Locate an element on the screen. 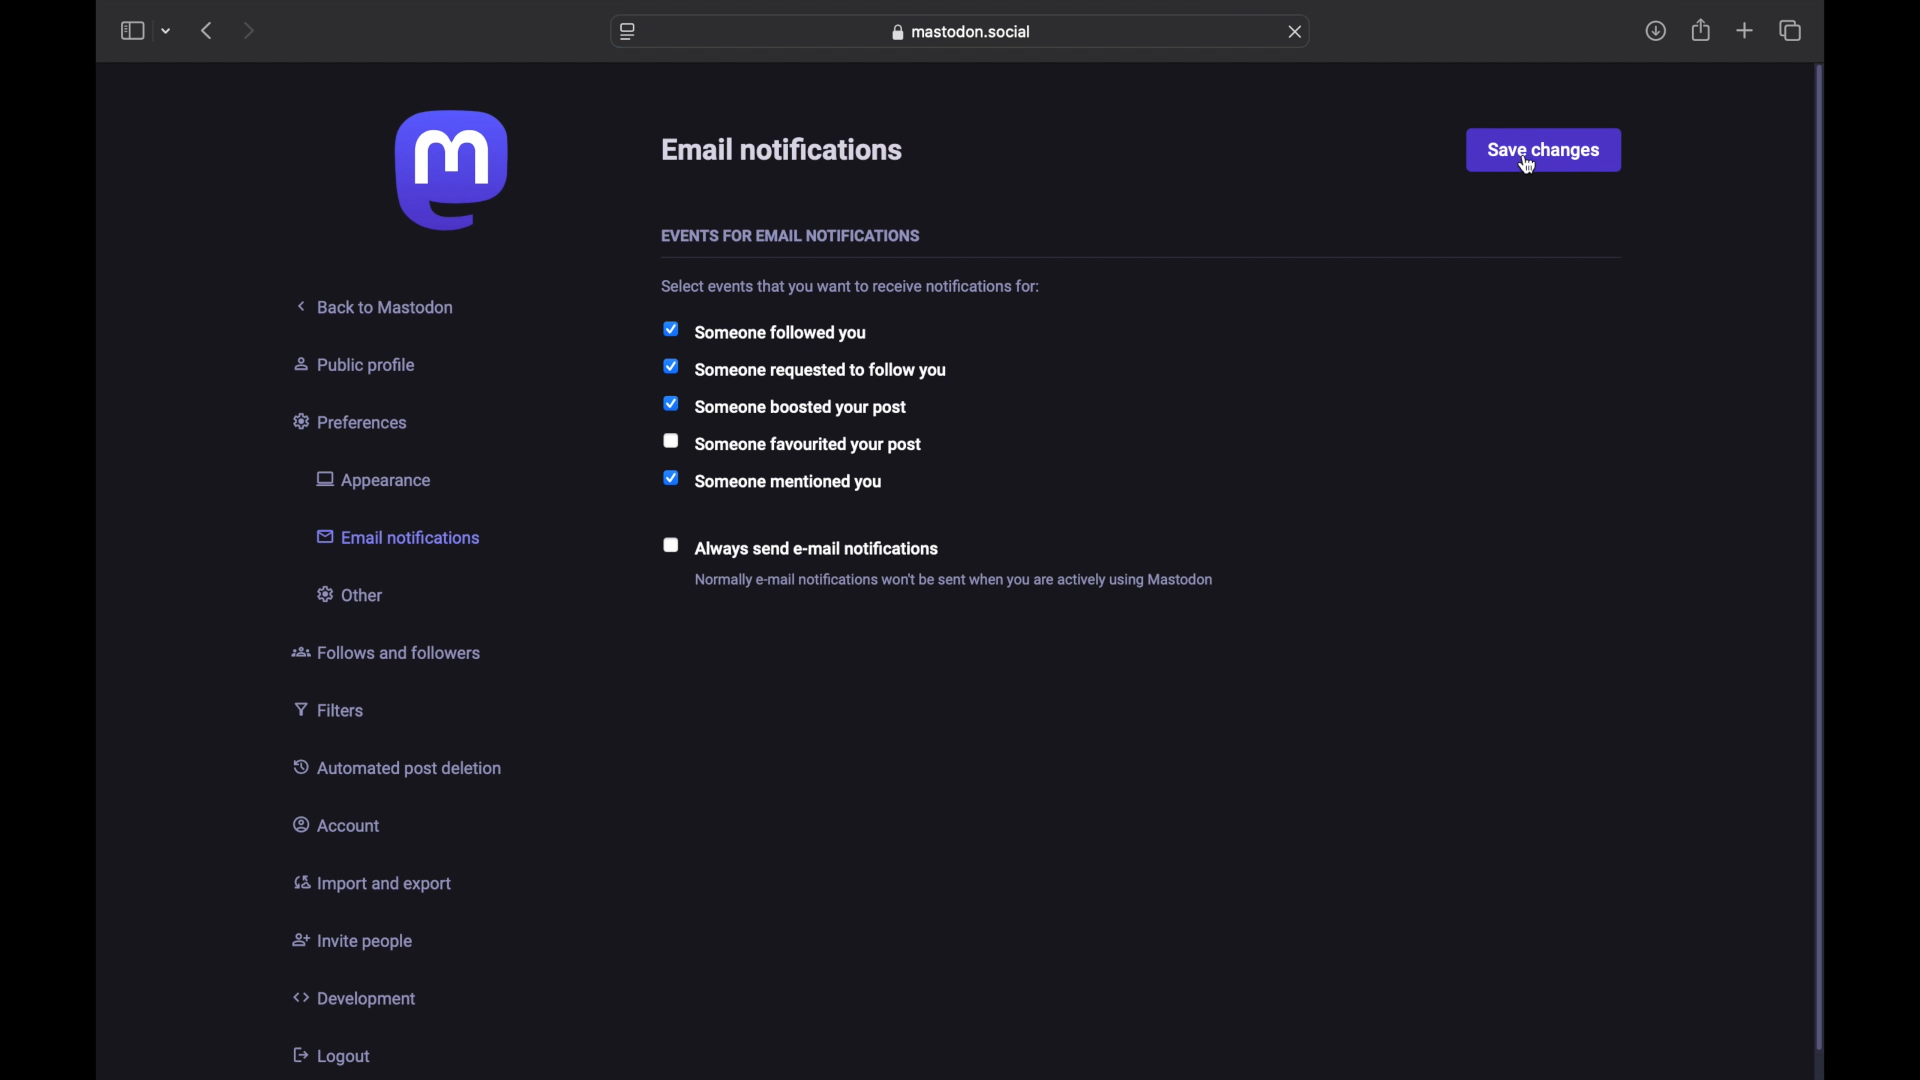  save changes is located at coordinates (1543, 149).